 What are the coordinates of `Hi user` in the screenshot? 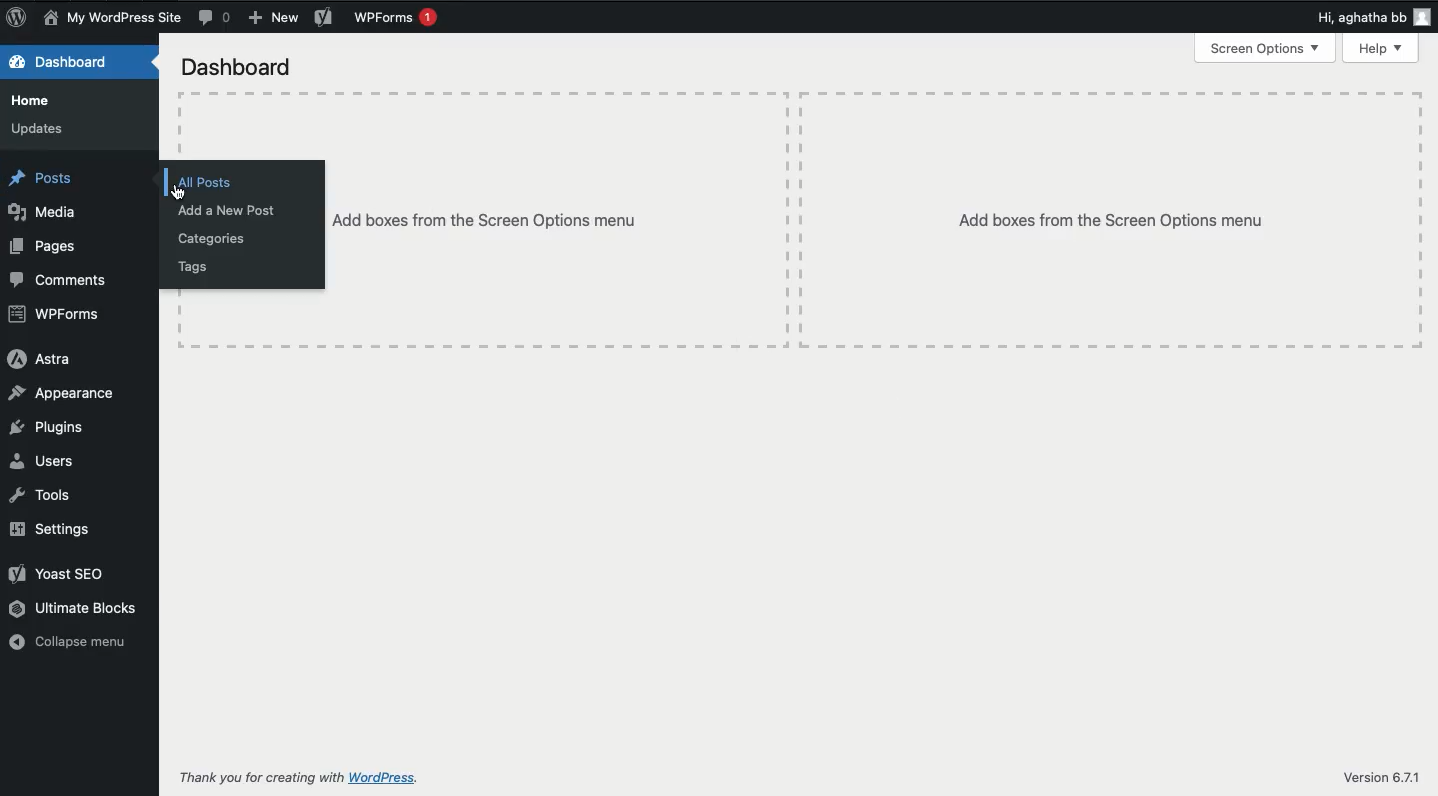 It's located at (1372, 15).